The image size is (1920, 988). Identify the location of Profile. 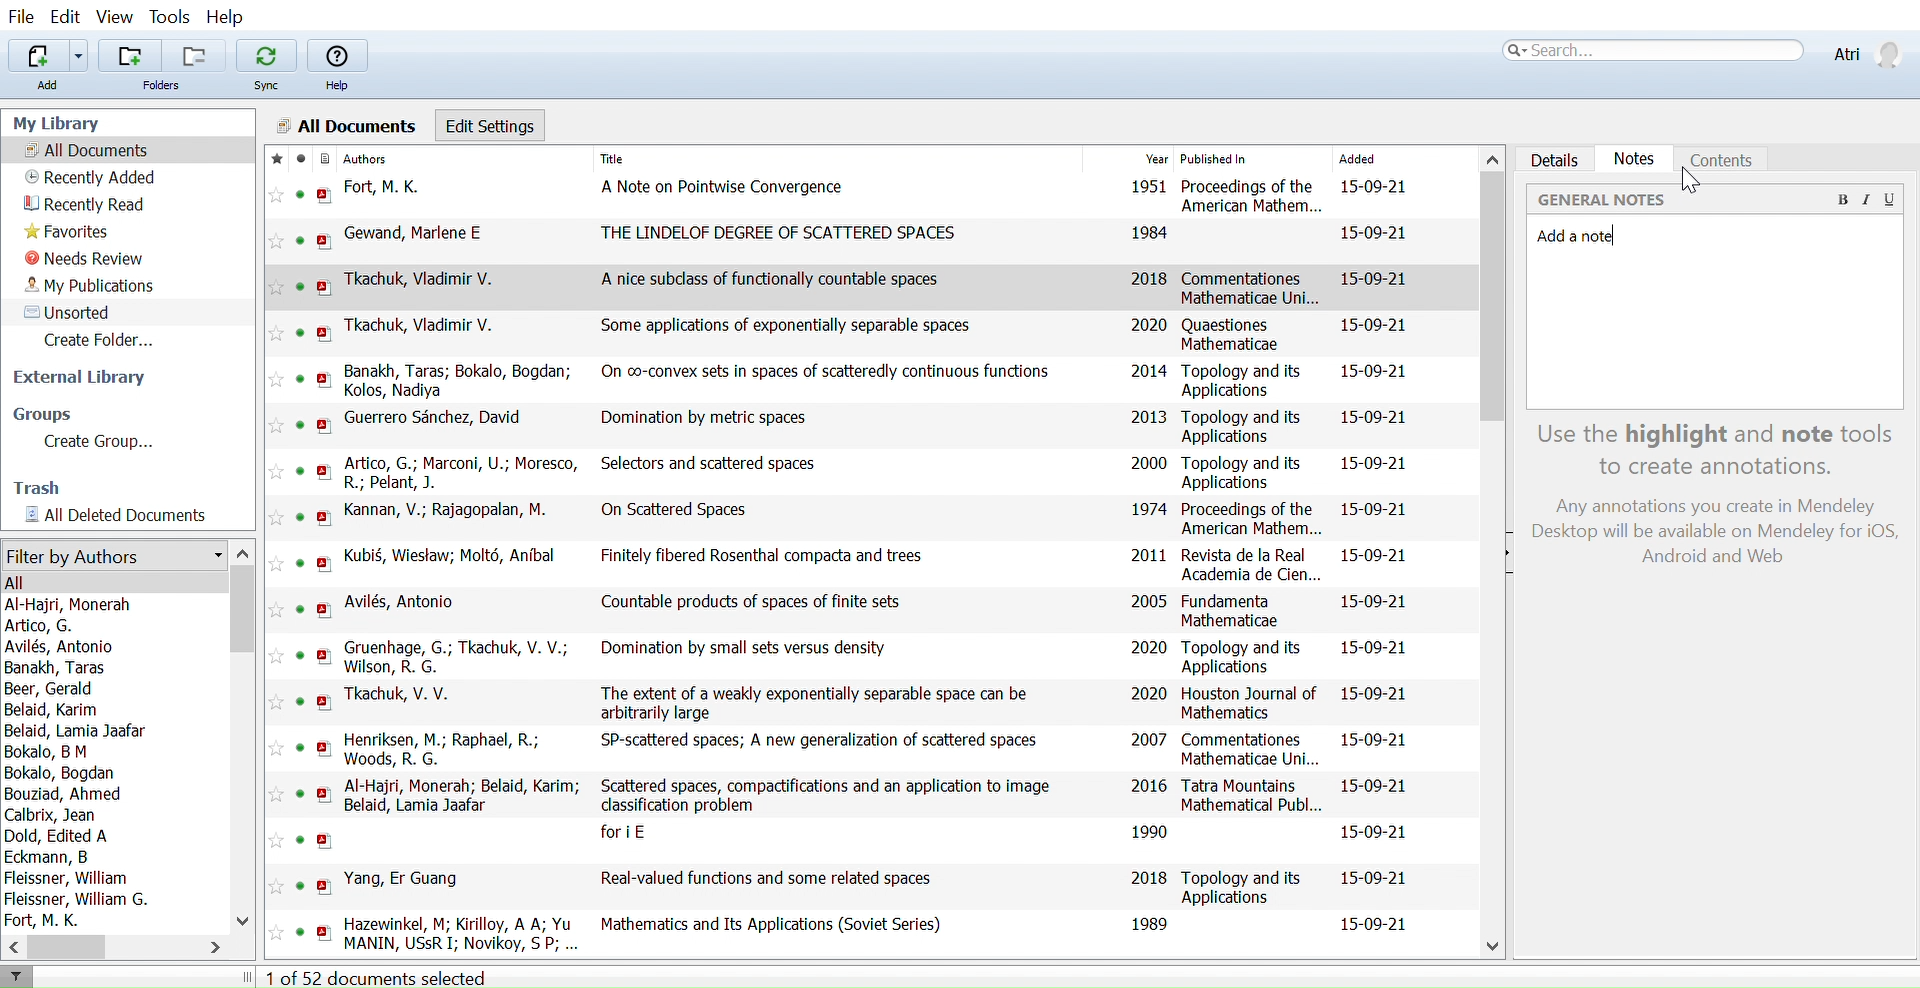
(1865, 50).